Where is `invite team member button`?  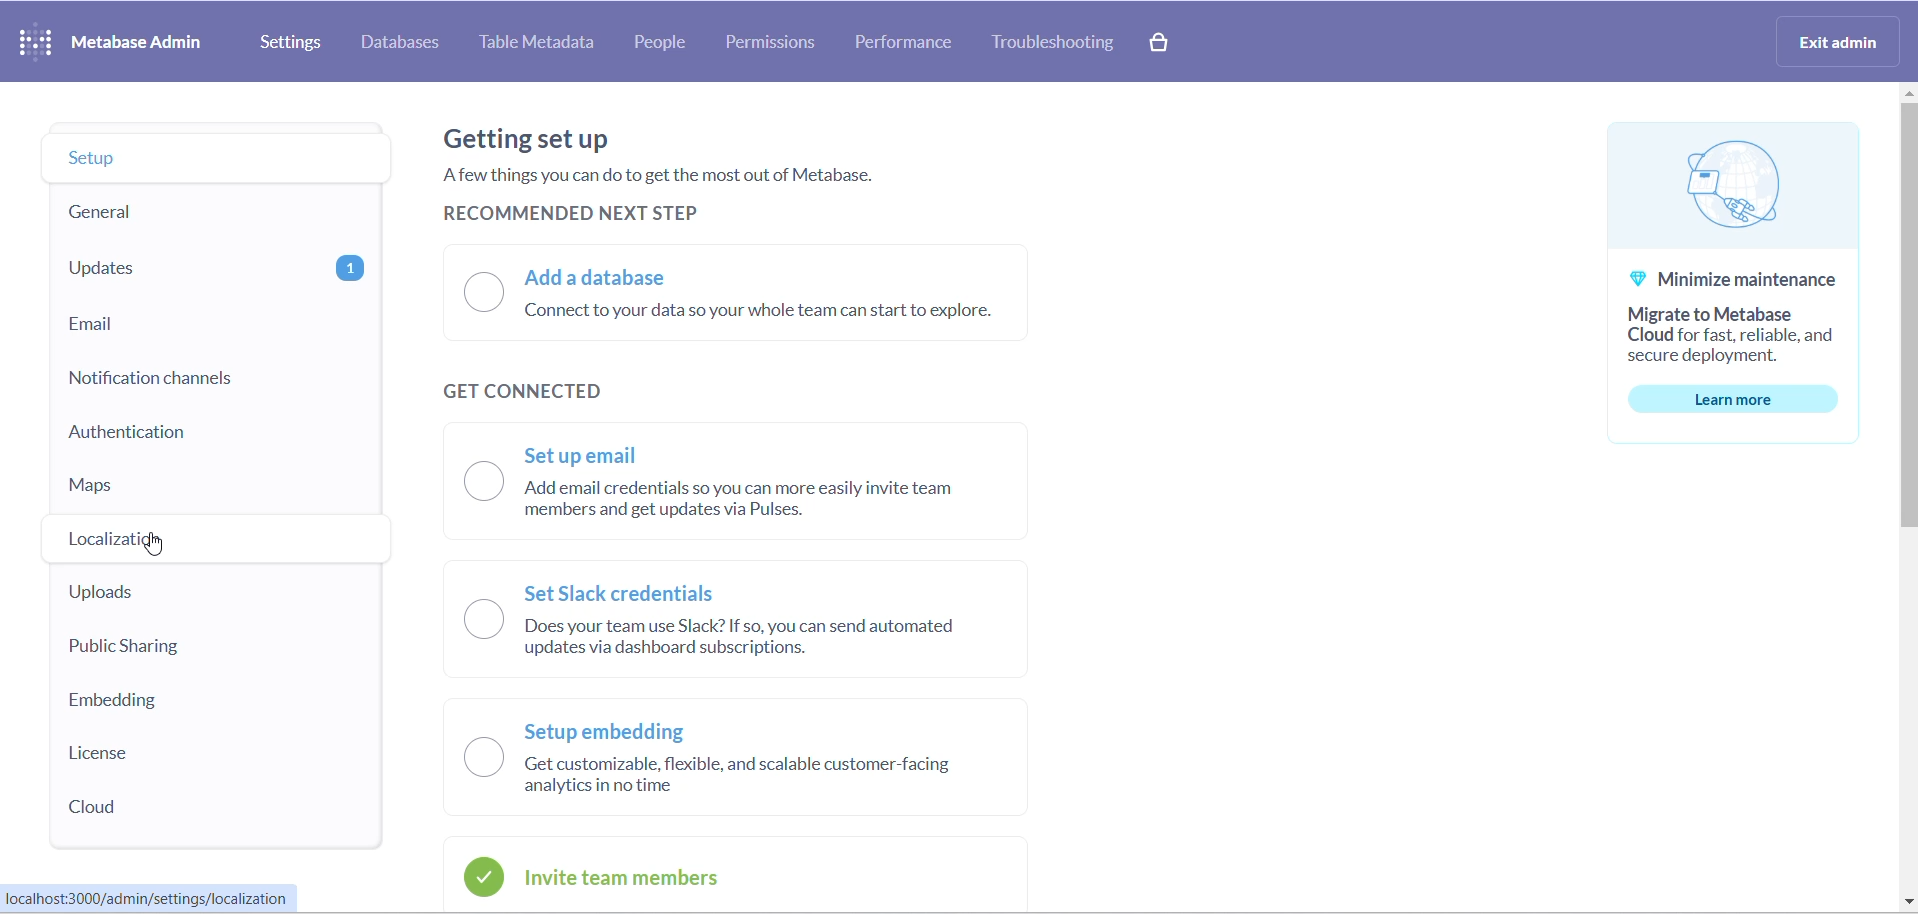 invite team member button is located at coordinates (655, 876).